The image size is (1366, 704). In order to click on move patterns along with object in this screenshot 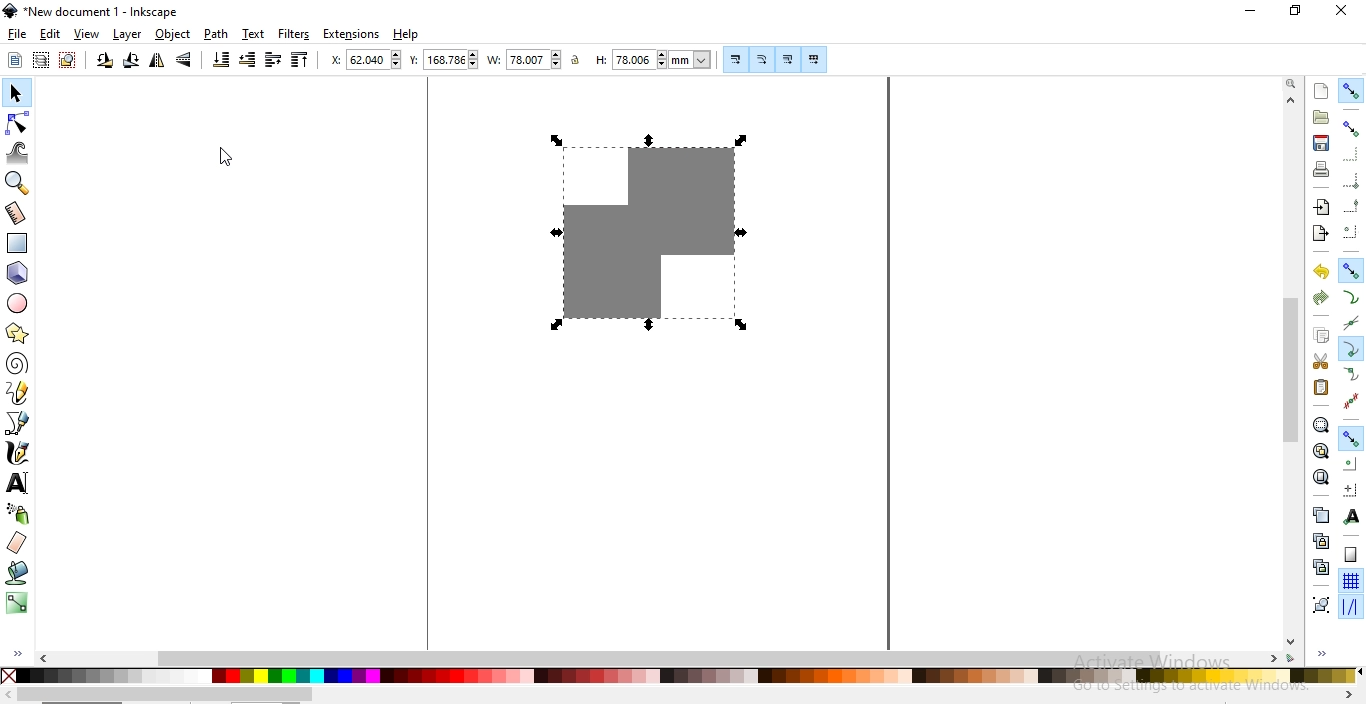, I will do `click(814, 60)`.